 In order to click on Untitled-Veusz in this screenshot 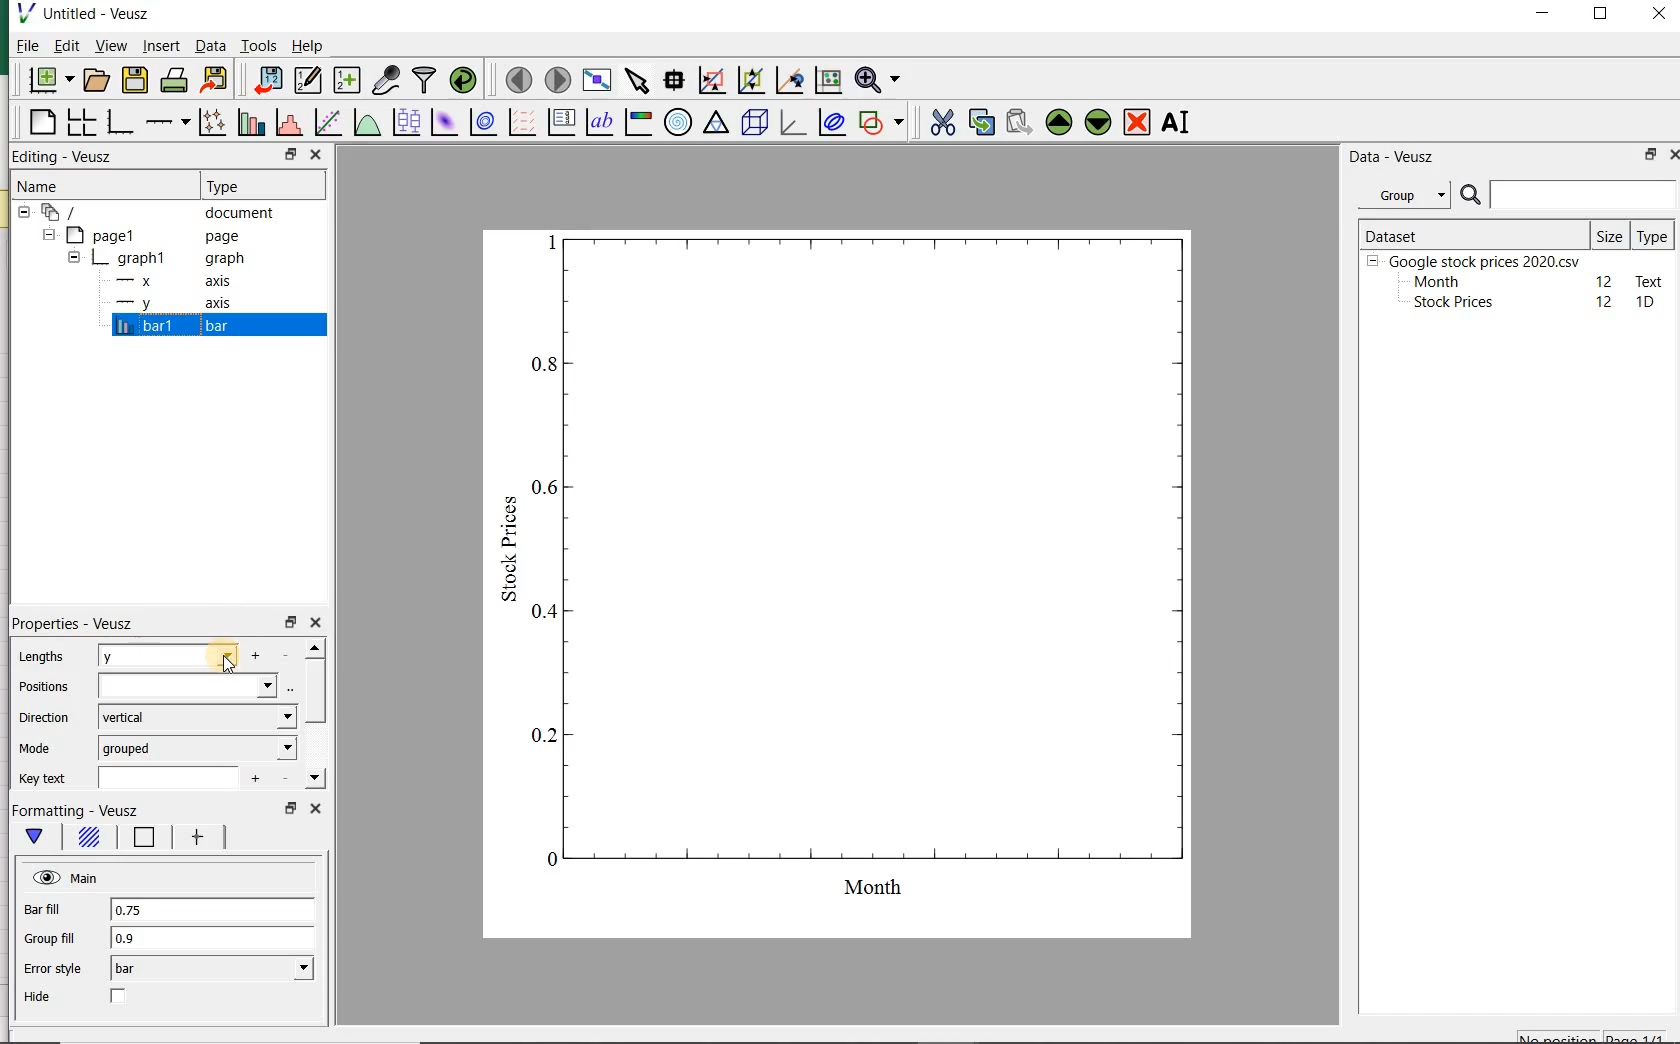, I will do `click(93, 15)`.